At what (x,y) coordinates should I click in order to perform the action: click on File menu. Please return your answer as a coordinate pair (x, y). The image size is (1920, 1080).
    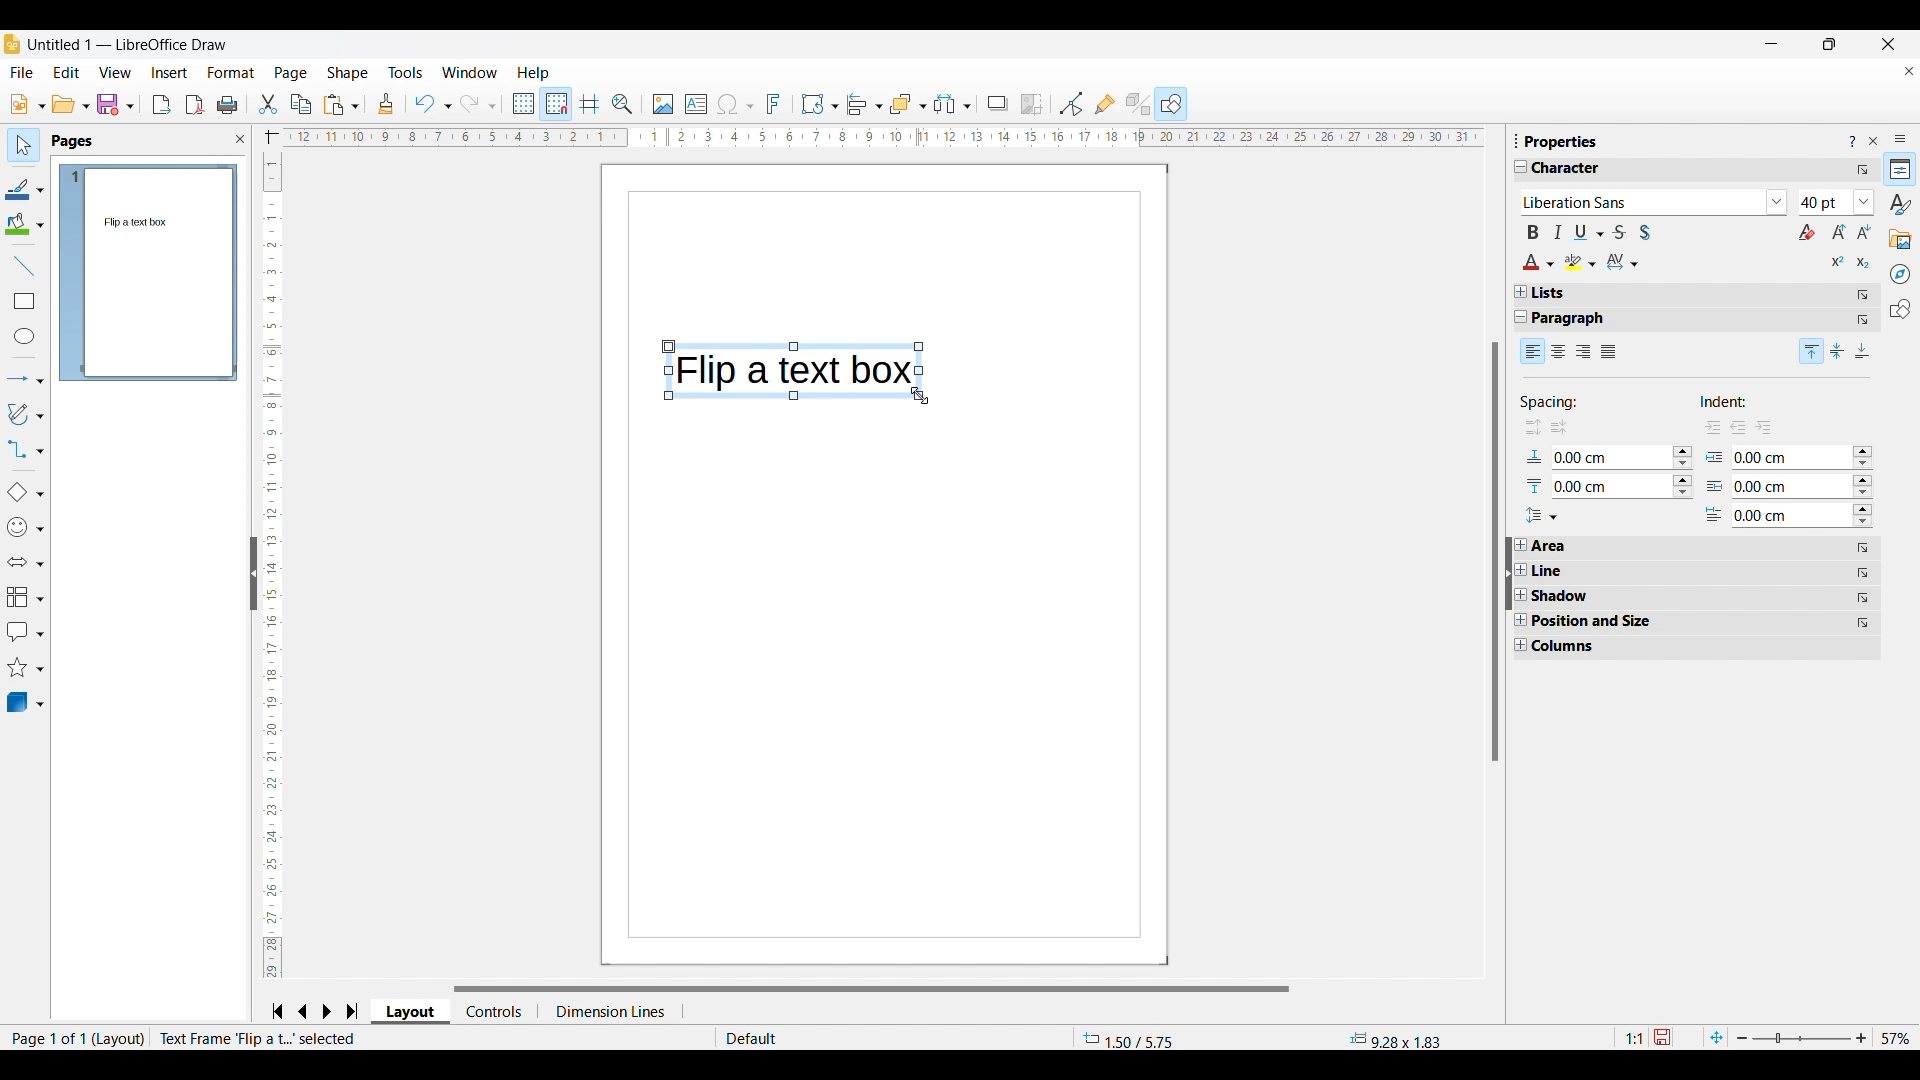
    Looking at the image, I should click on (21, 72).